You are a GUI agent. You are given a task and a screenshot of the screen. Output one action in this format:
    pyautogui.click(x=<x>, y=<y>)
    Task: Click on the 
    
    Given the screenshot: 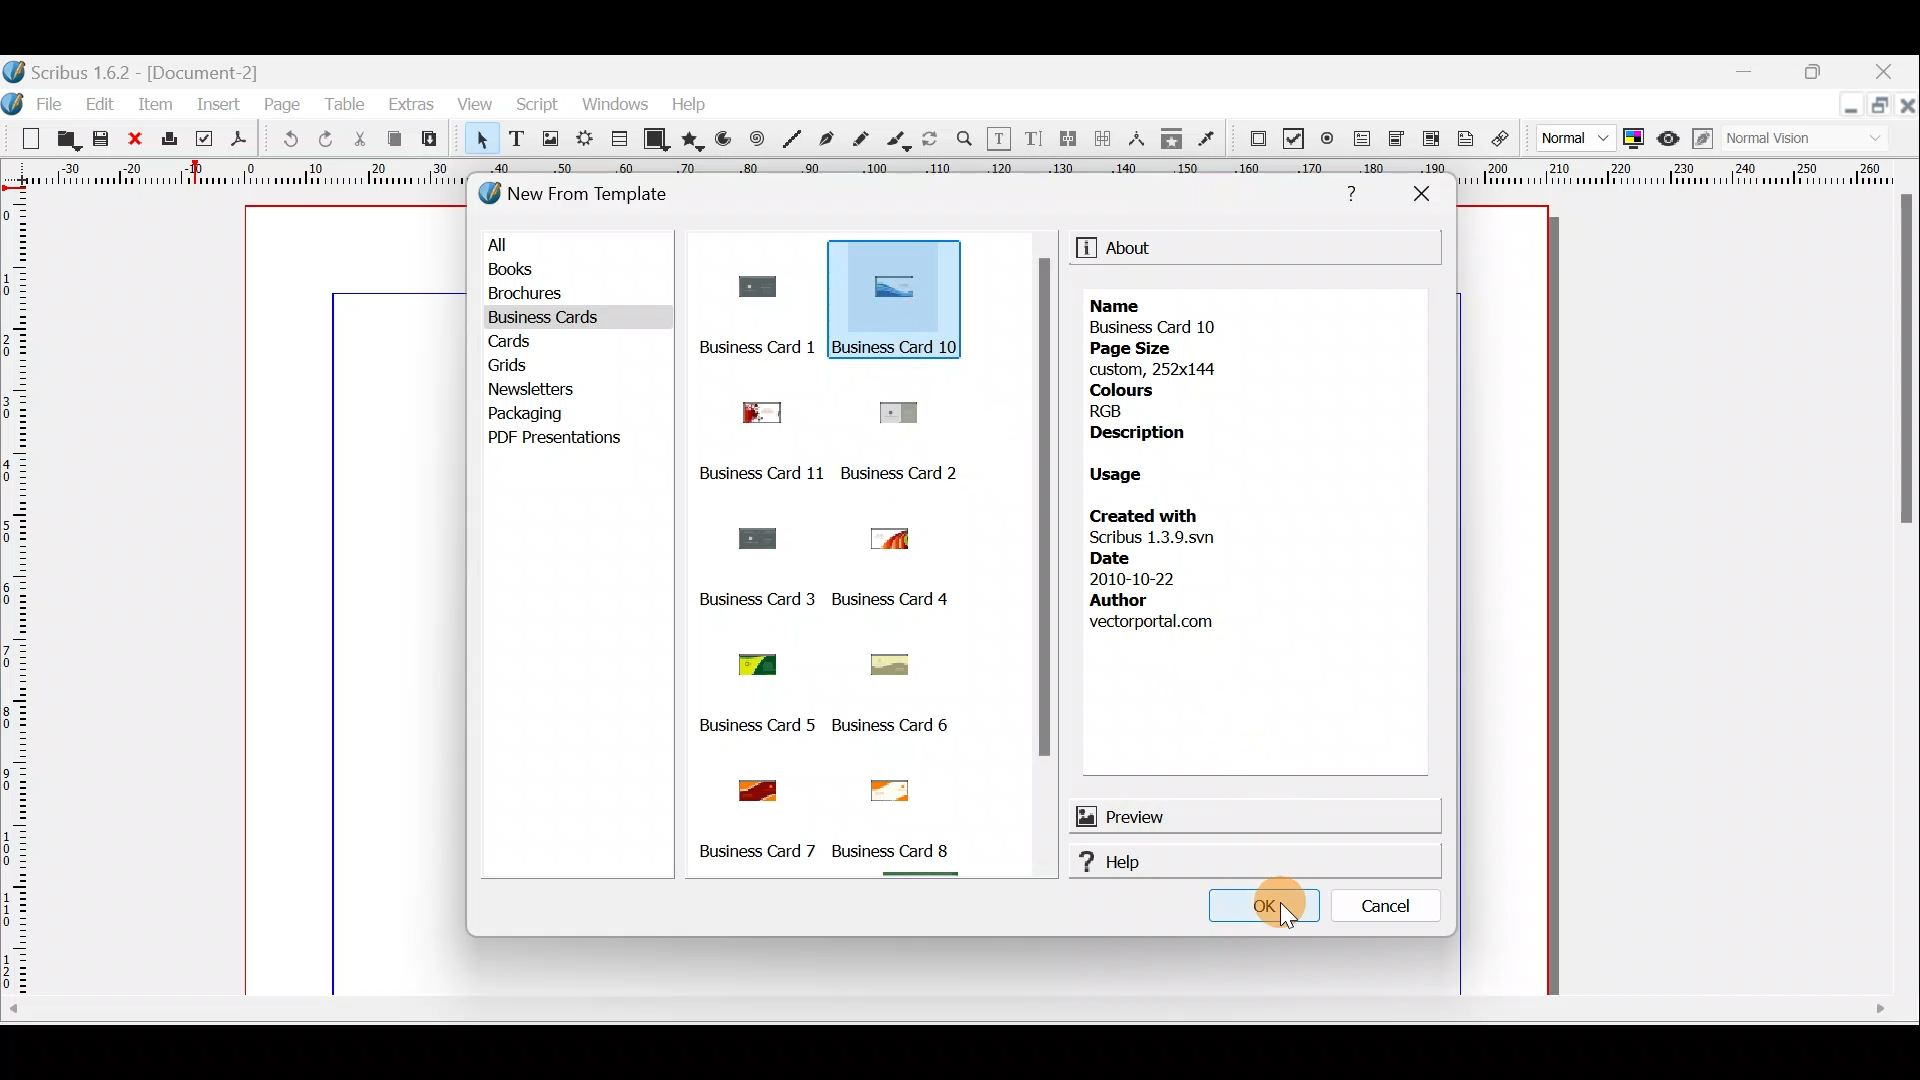 What is the action you would take?
    pyautogui.click(x=1122, y=304)
    